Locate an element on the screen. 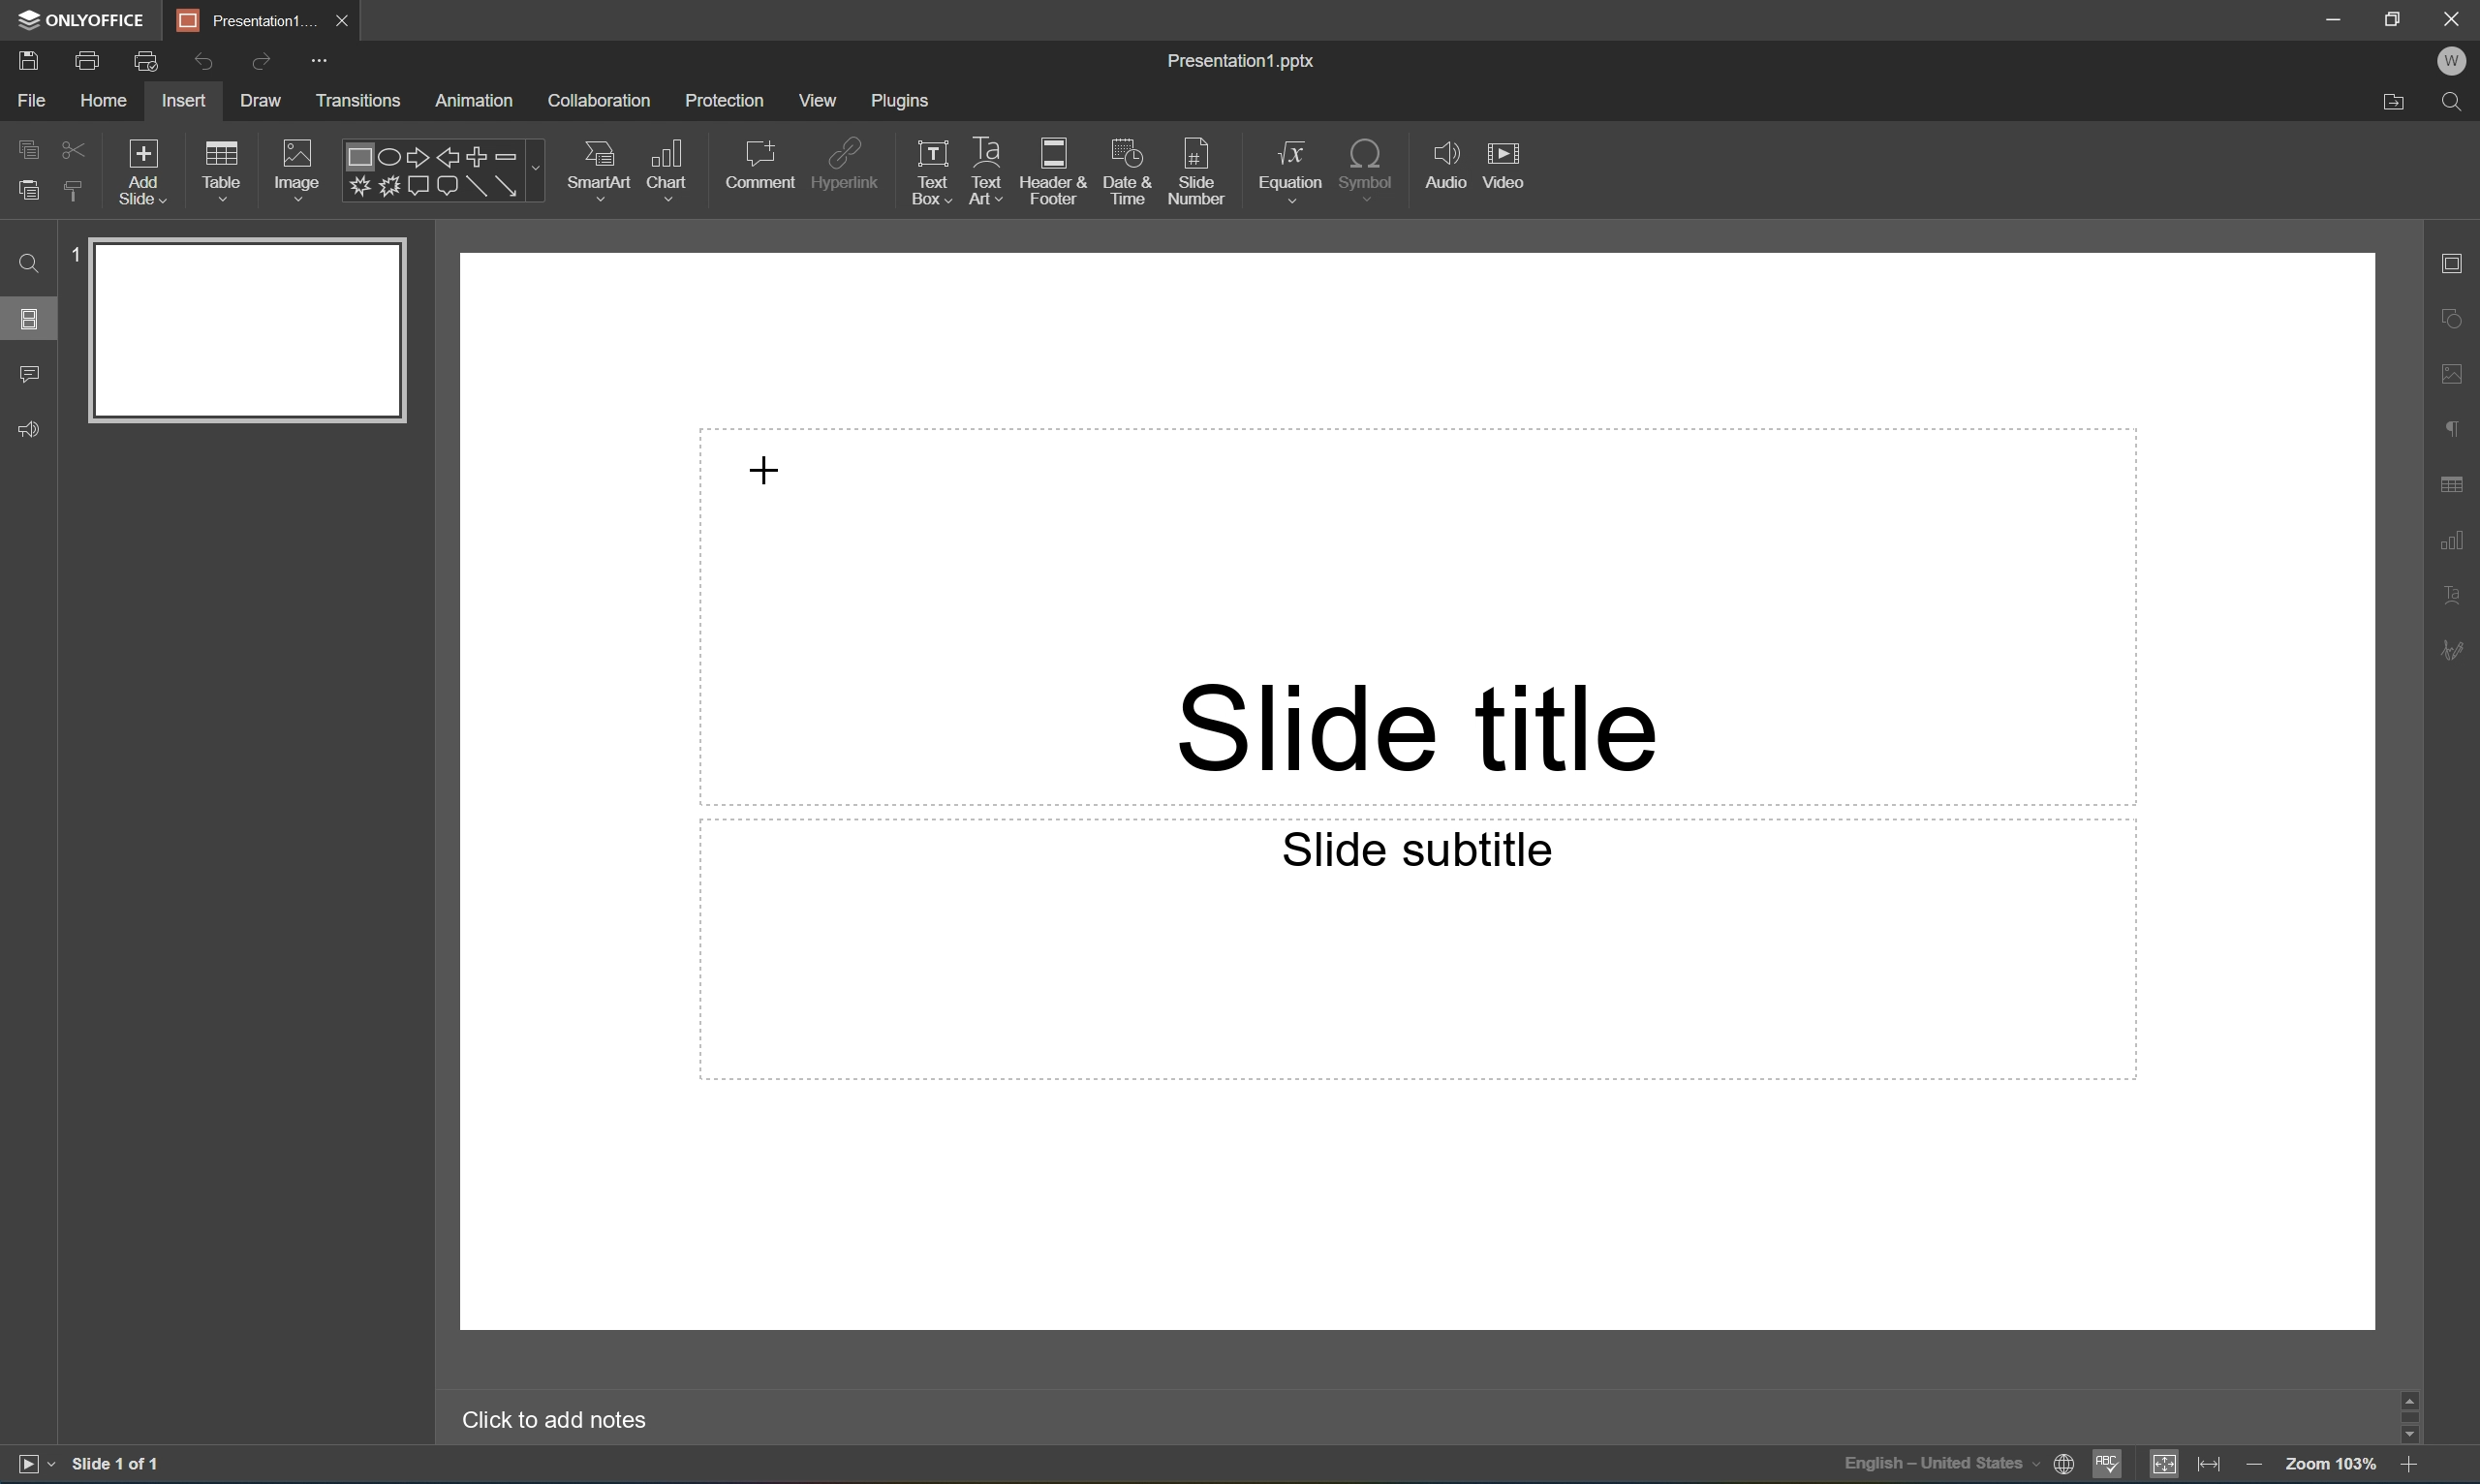 This screenshot has height=1484, width=2480. Signature settings is located at coordinates (2457, 651).